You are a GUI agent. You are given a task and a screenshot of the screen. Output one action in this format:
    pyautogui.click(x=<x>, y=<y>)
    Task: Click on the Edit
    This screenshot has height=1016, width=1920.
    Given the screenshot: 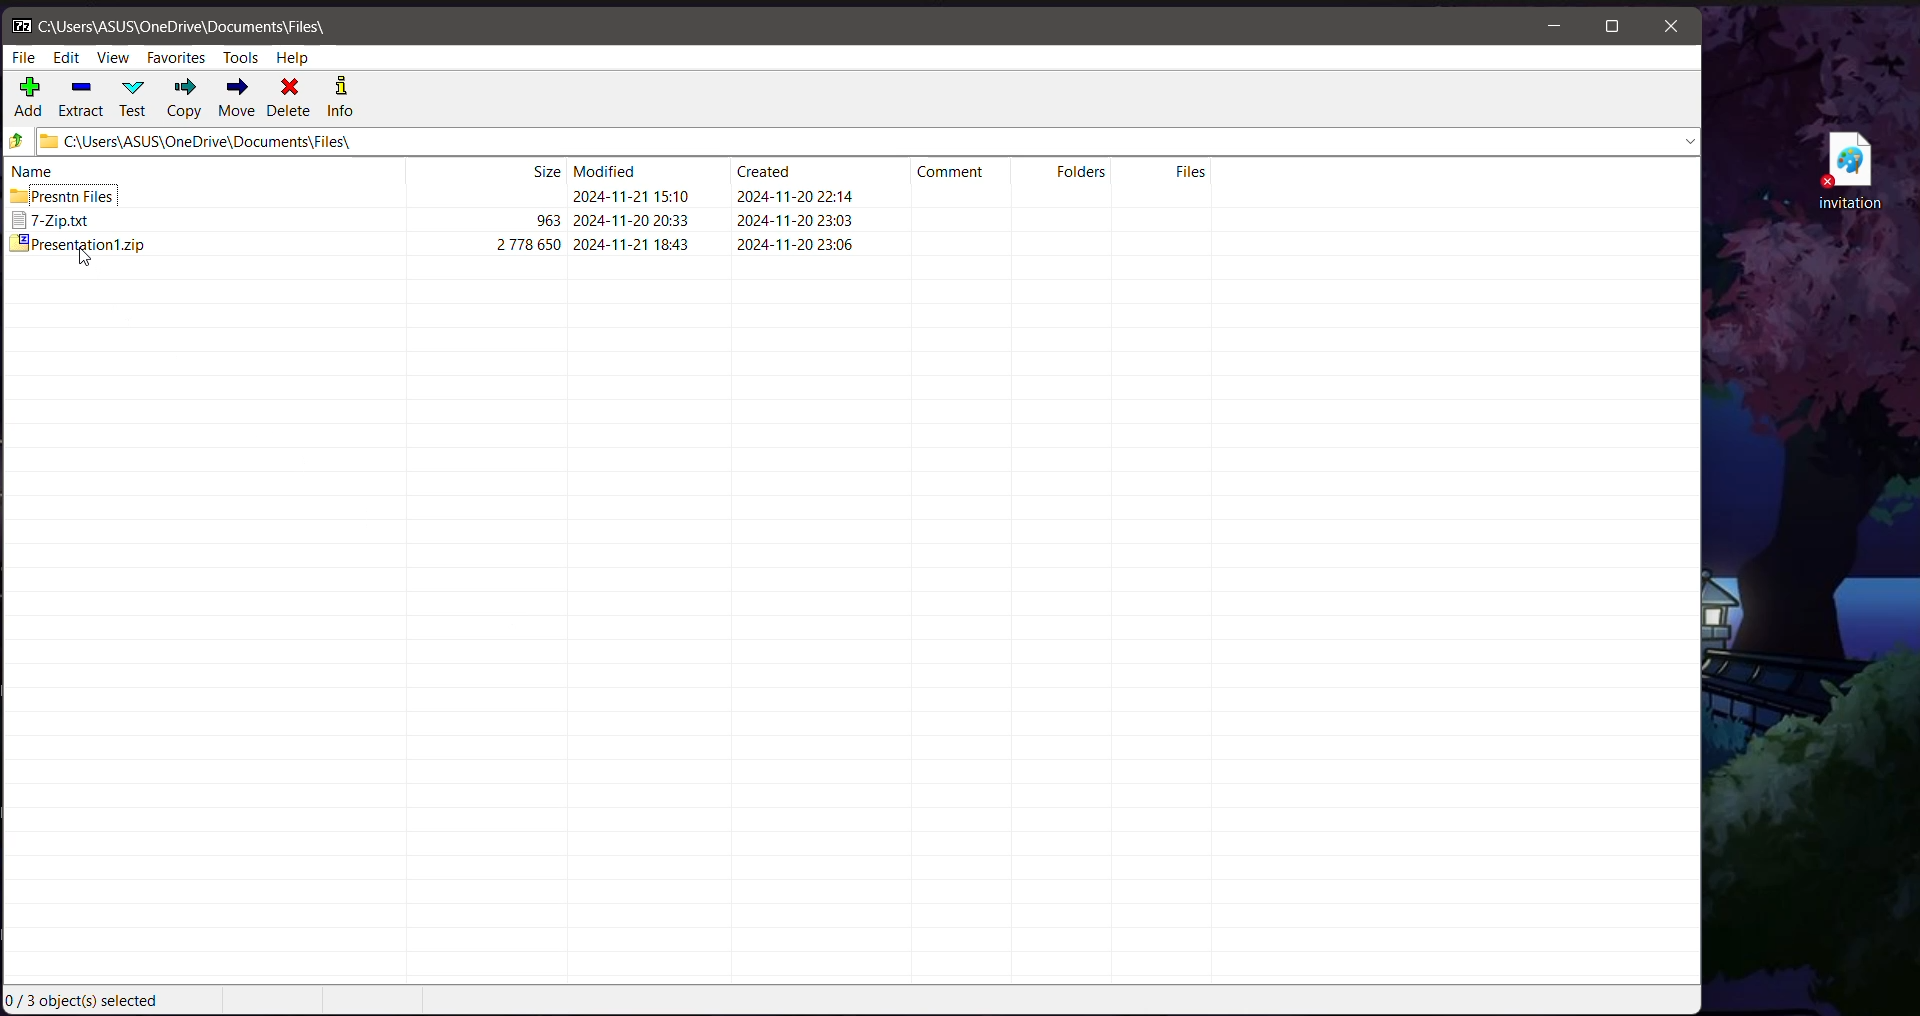 What is the action you would take?
    pyautogui.click(x=68, y=57)
    